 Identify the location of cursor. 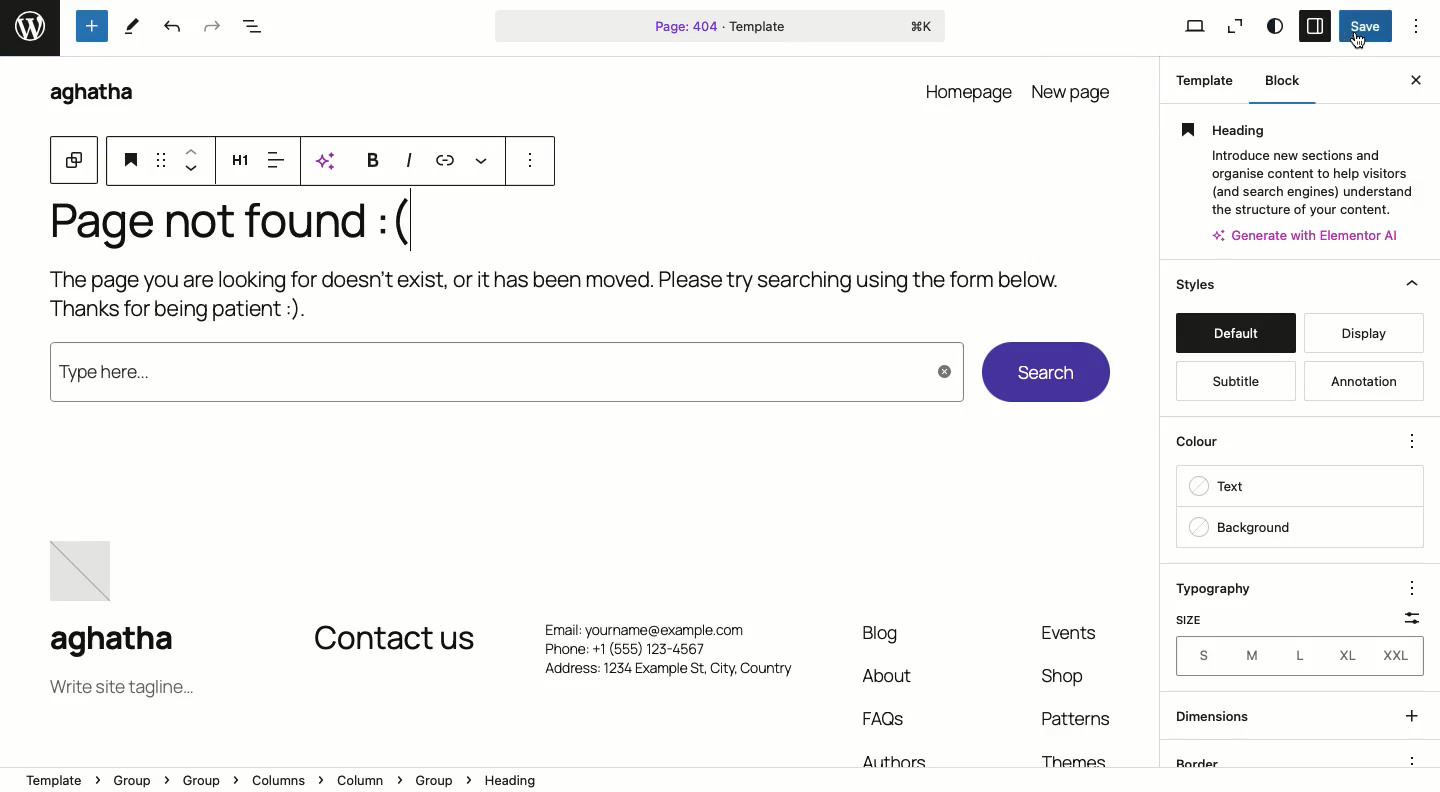
(1359, 41).